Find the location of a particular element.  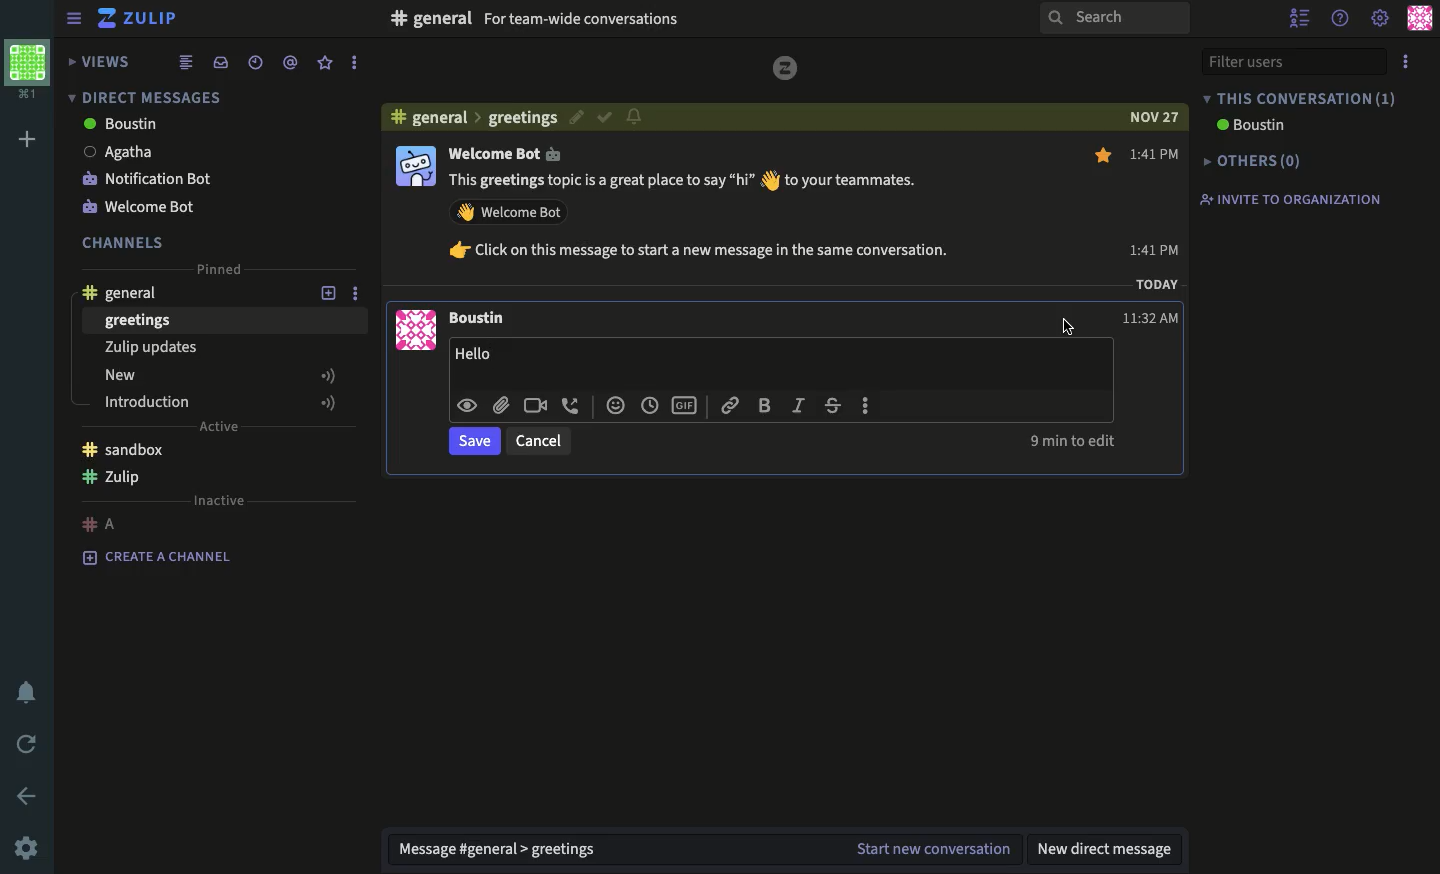

italics is located at coordinates (797, 407).